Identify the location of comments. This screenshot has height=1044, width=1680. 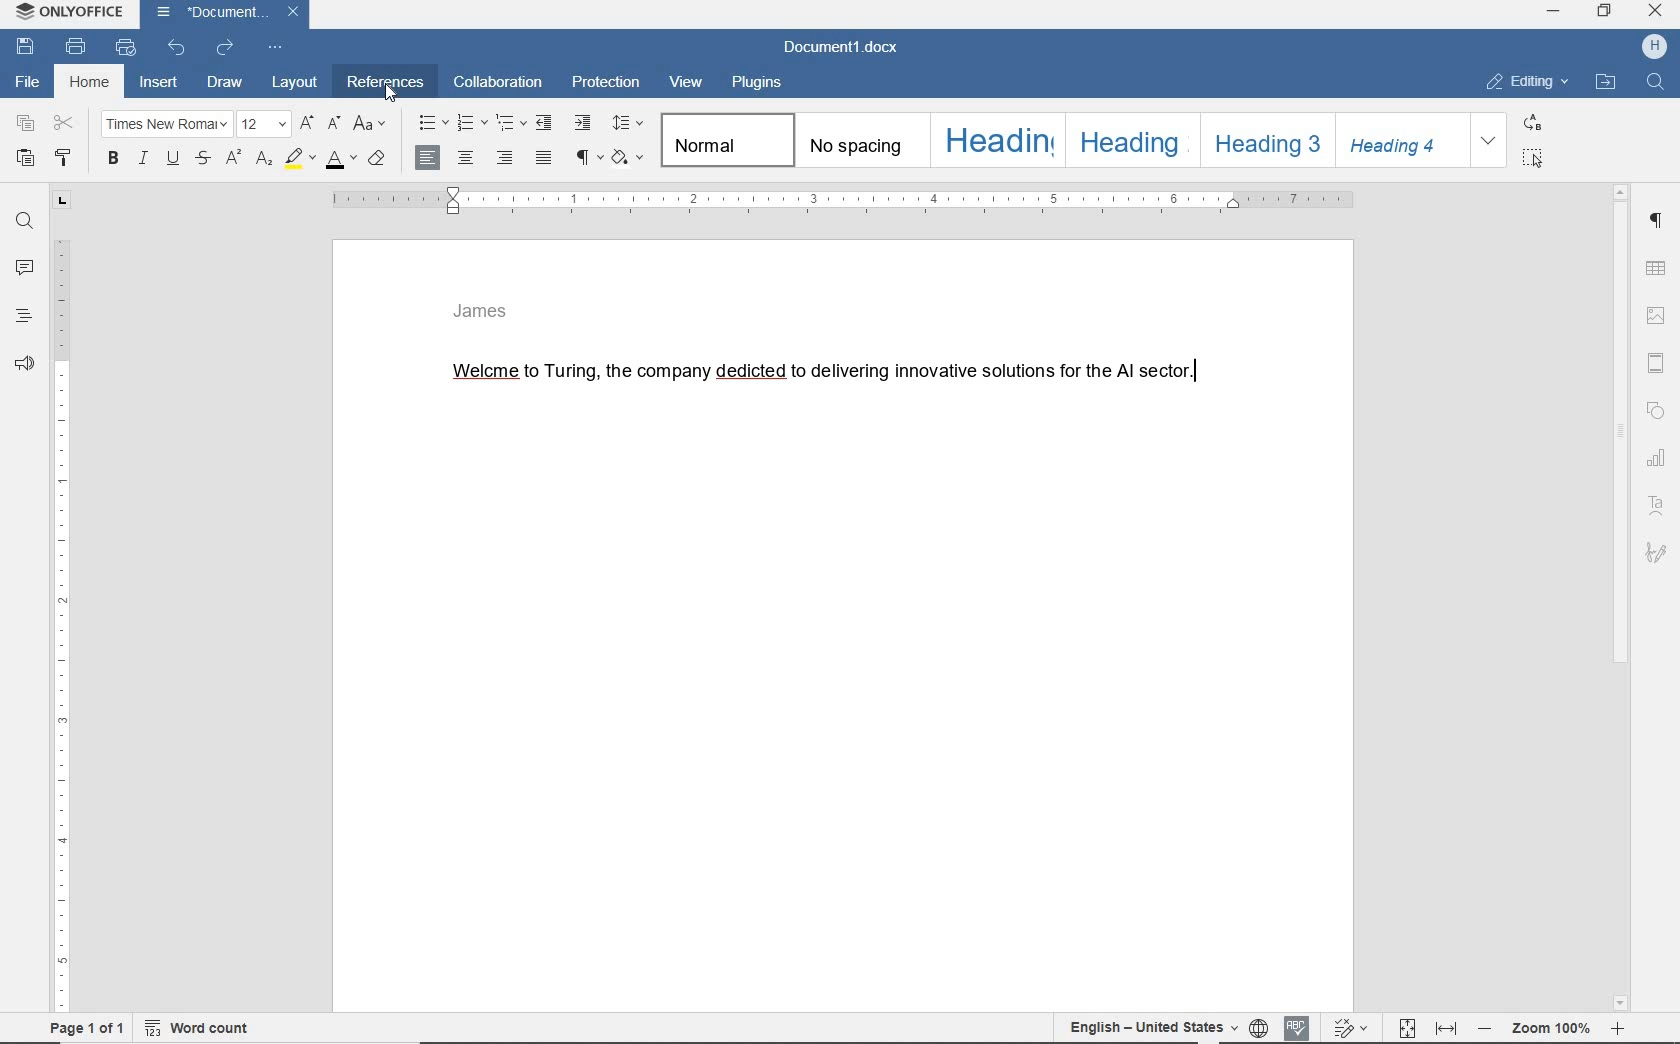
(23, 265).